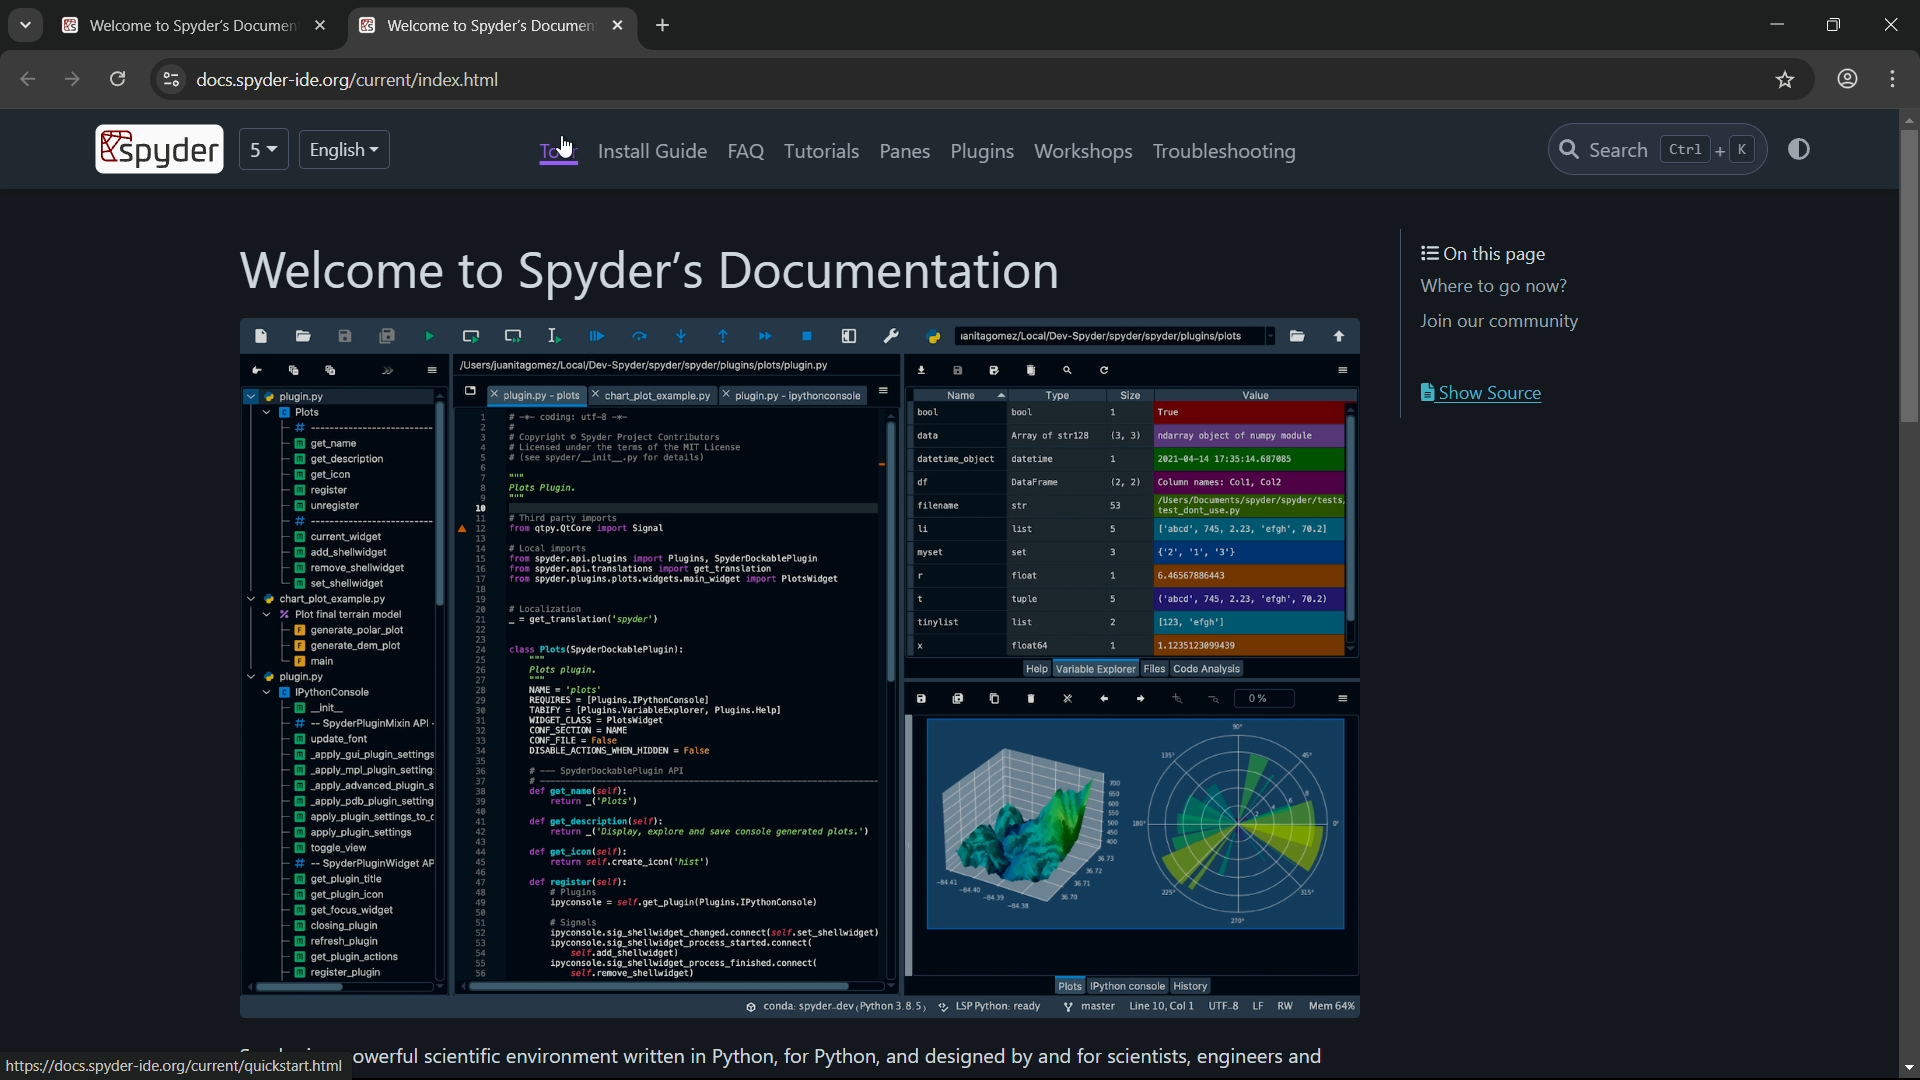 The height and width of the screenshot is (1080, 1920). I want to click on minimize, so click(1777, 23).